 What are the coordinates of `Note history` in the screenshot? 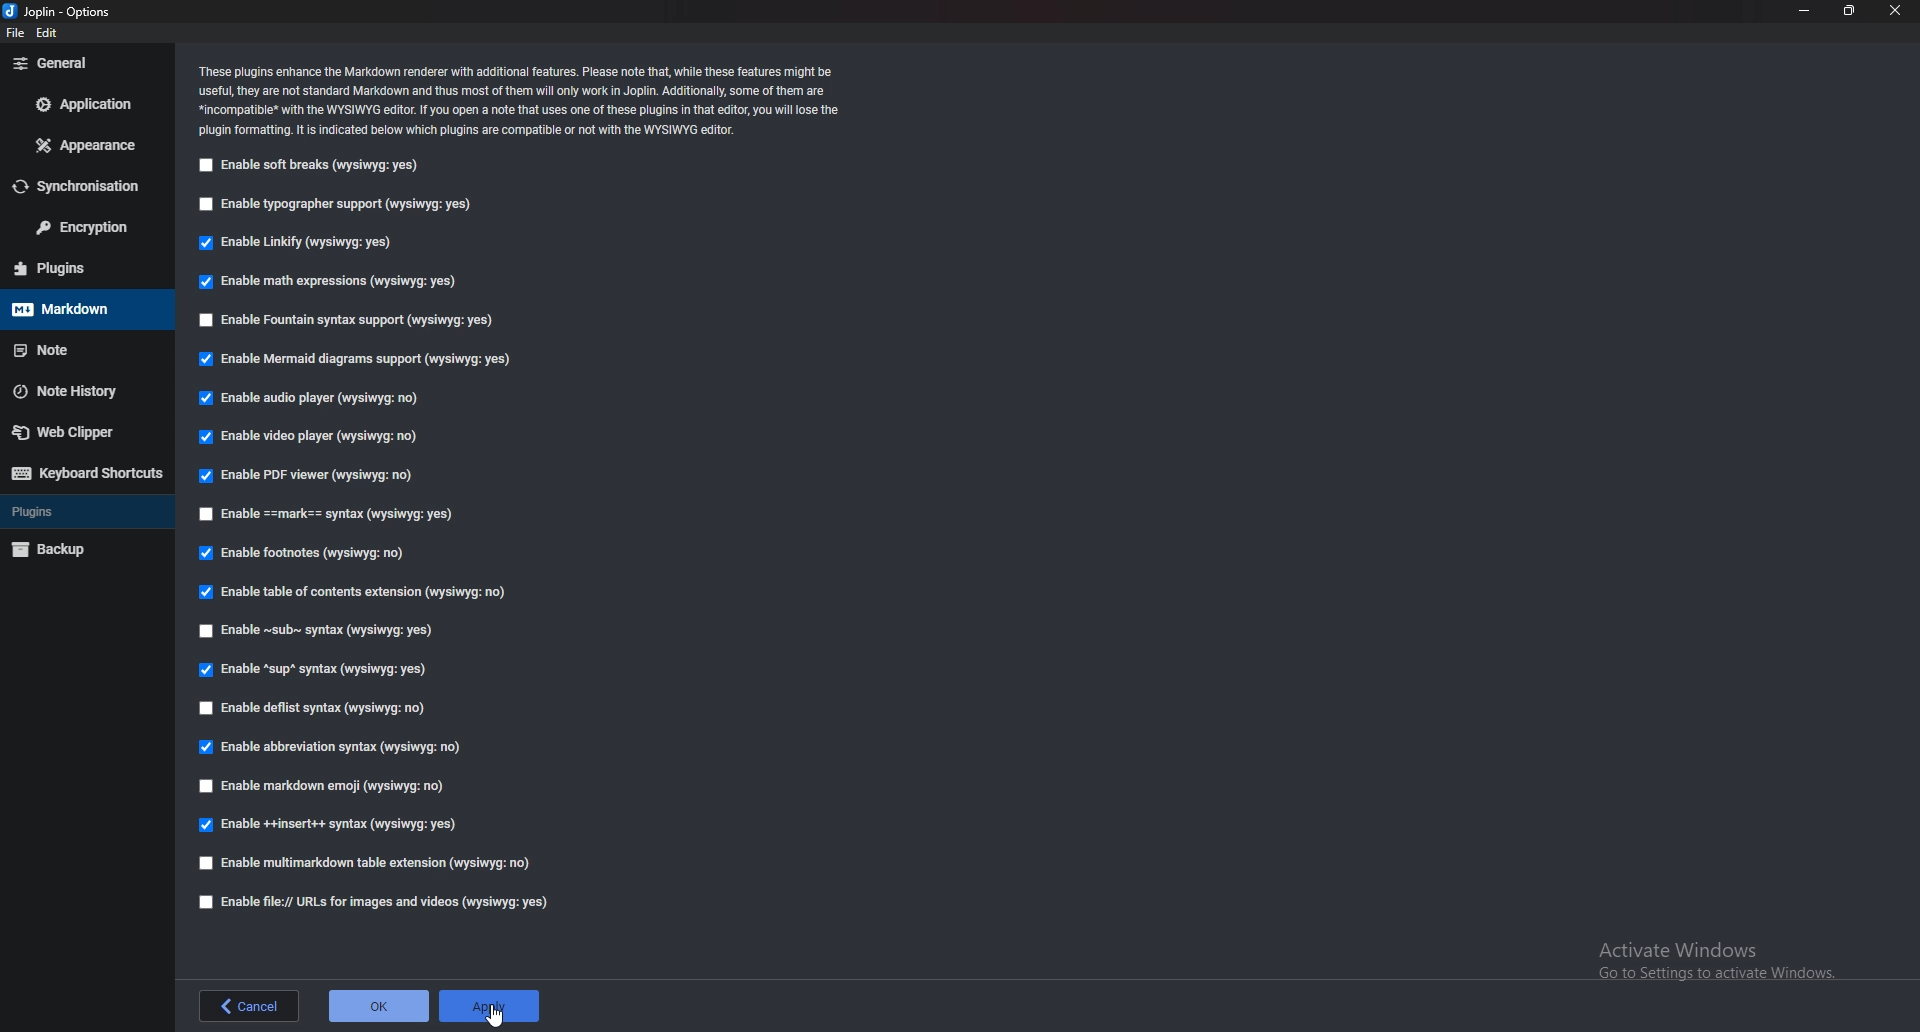 It's located at (80, 393).